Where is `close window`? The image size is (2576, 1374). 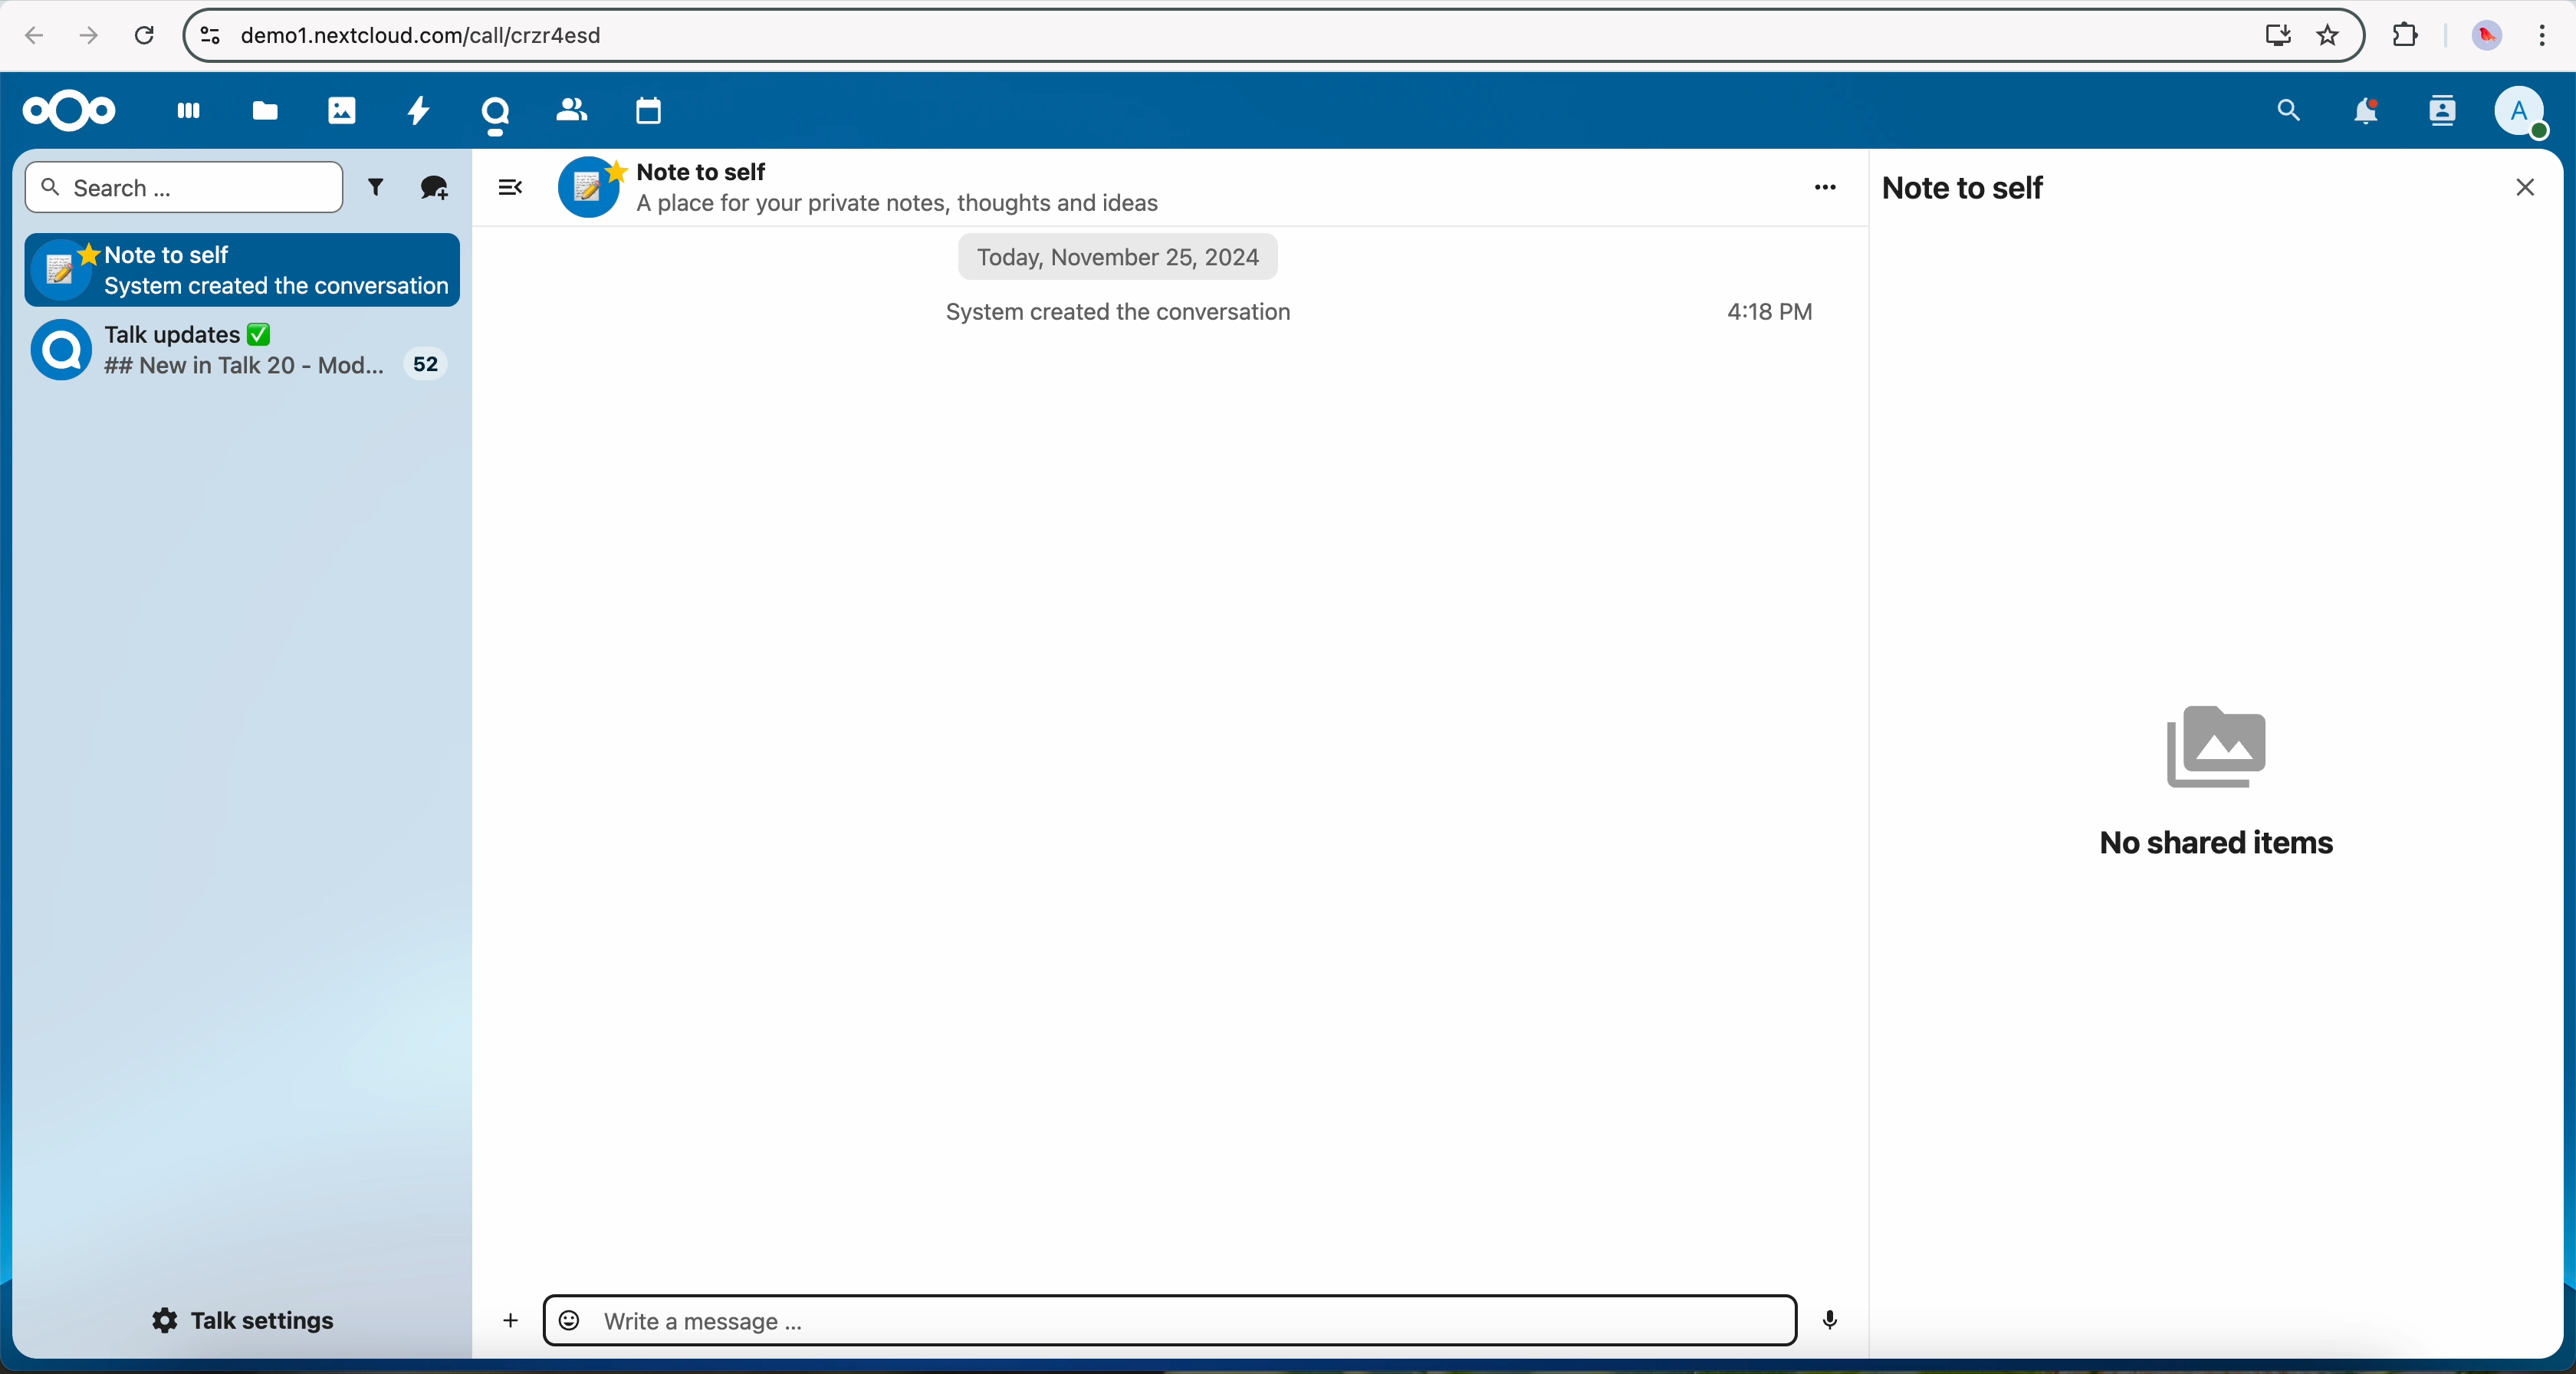
close window is located at coordinates (2532, 187).